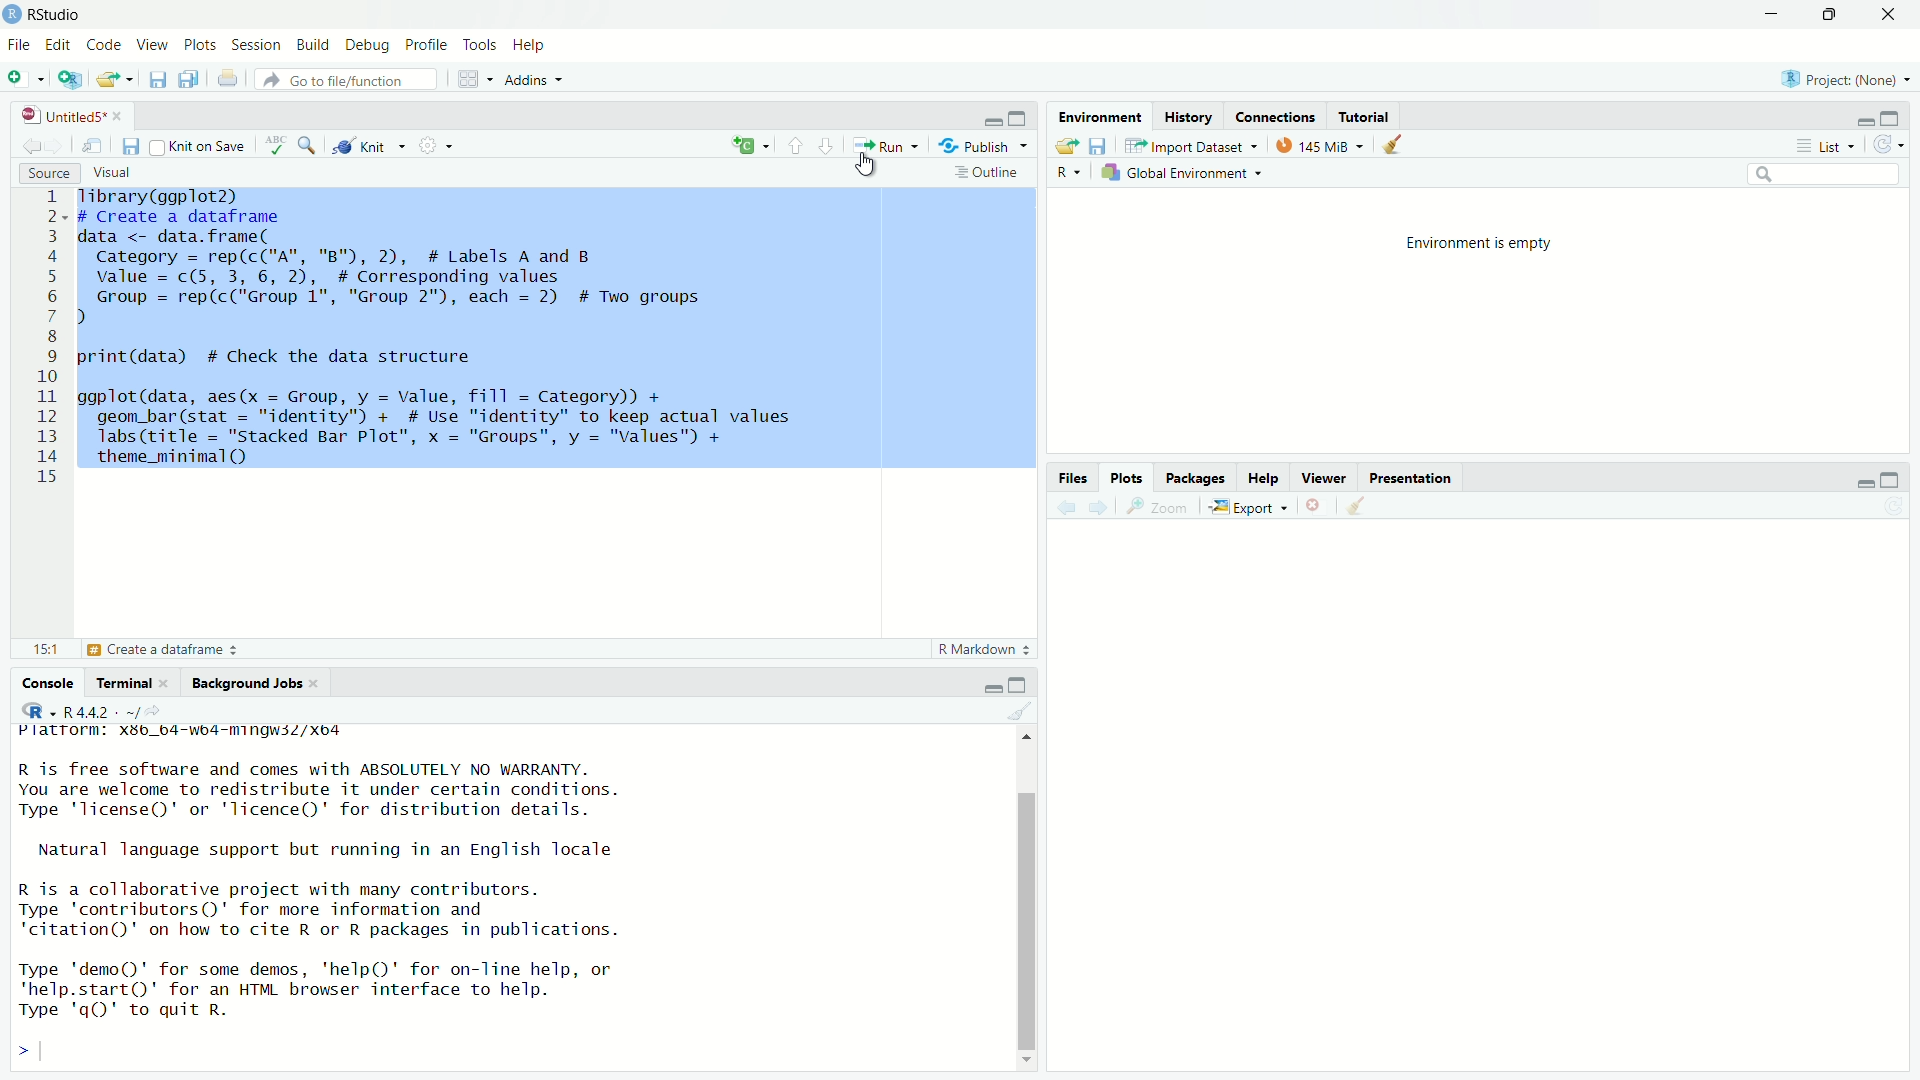  I want to click on Viewer, so click(1323, 478).